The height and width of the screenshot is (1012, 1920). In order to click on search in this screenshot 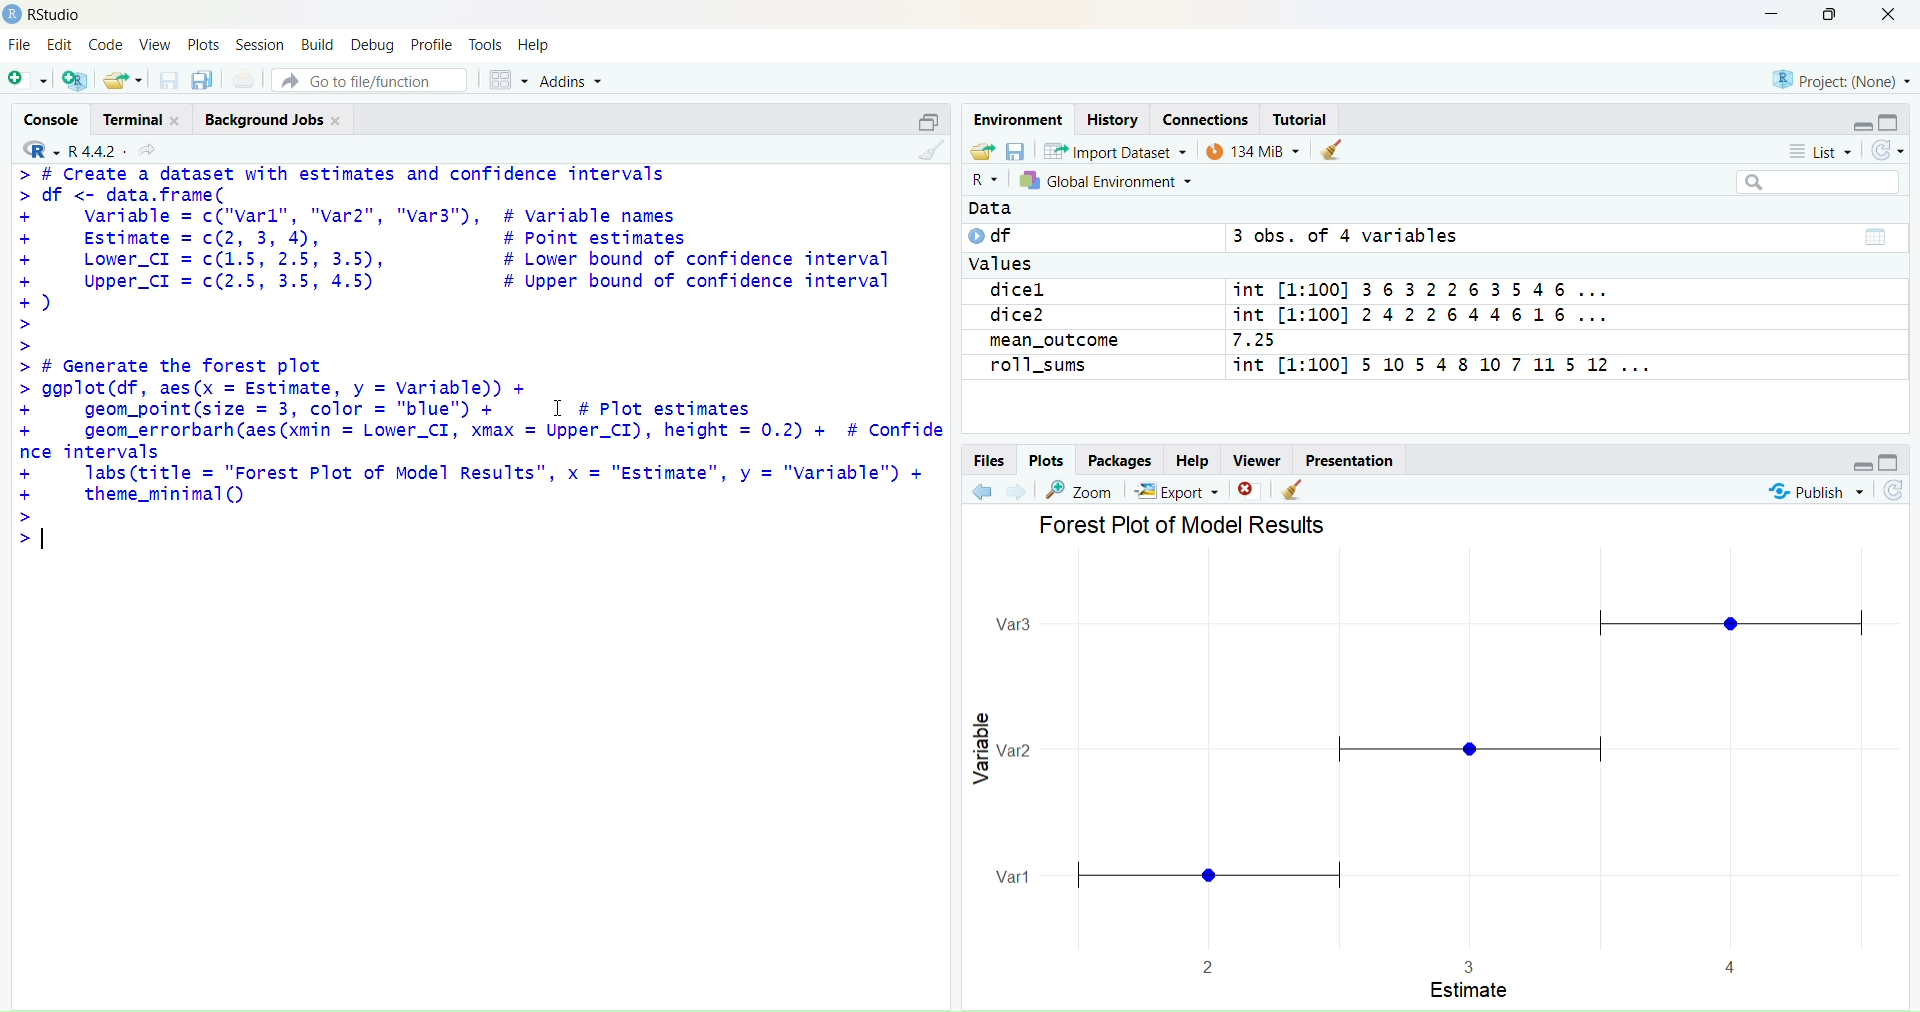, I will do `click(1817, 182)`.